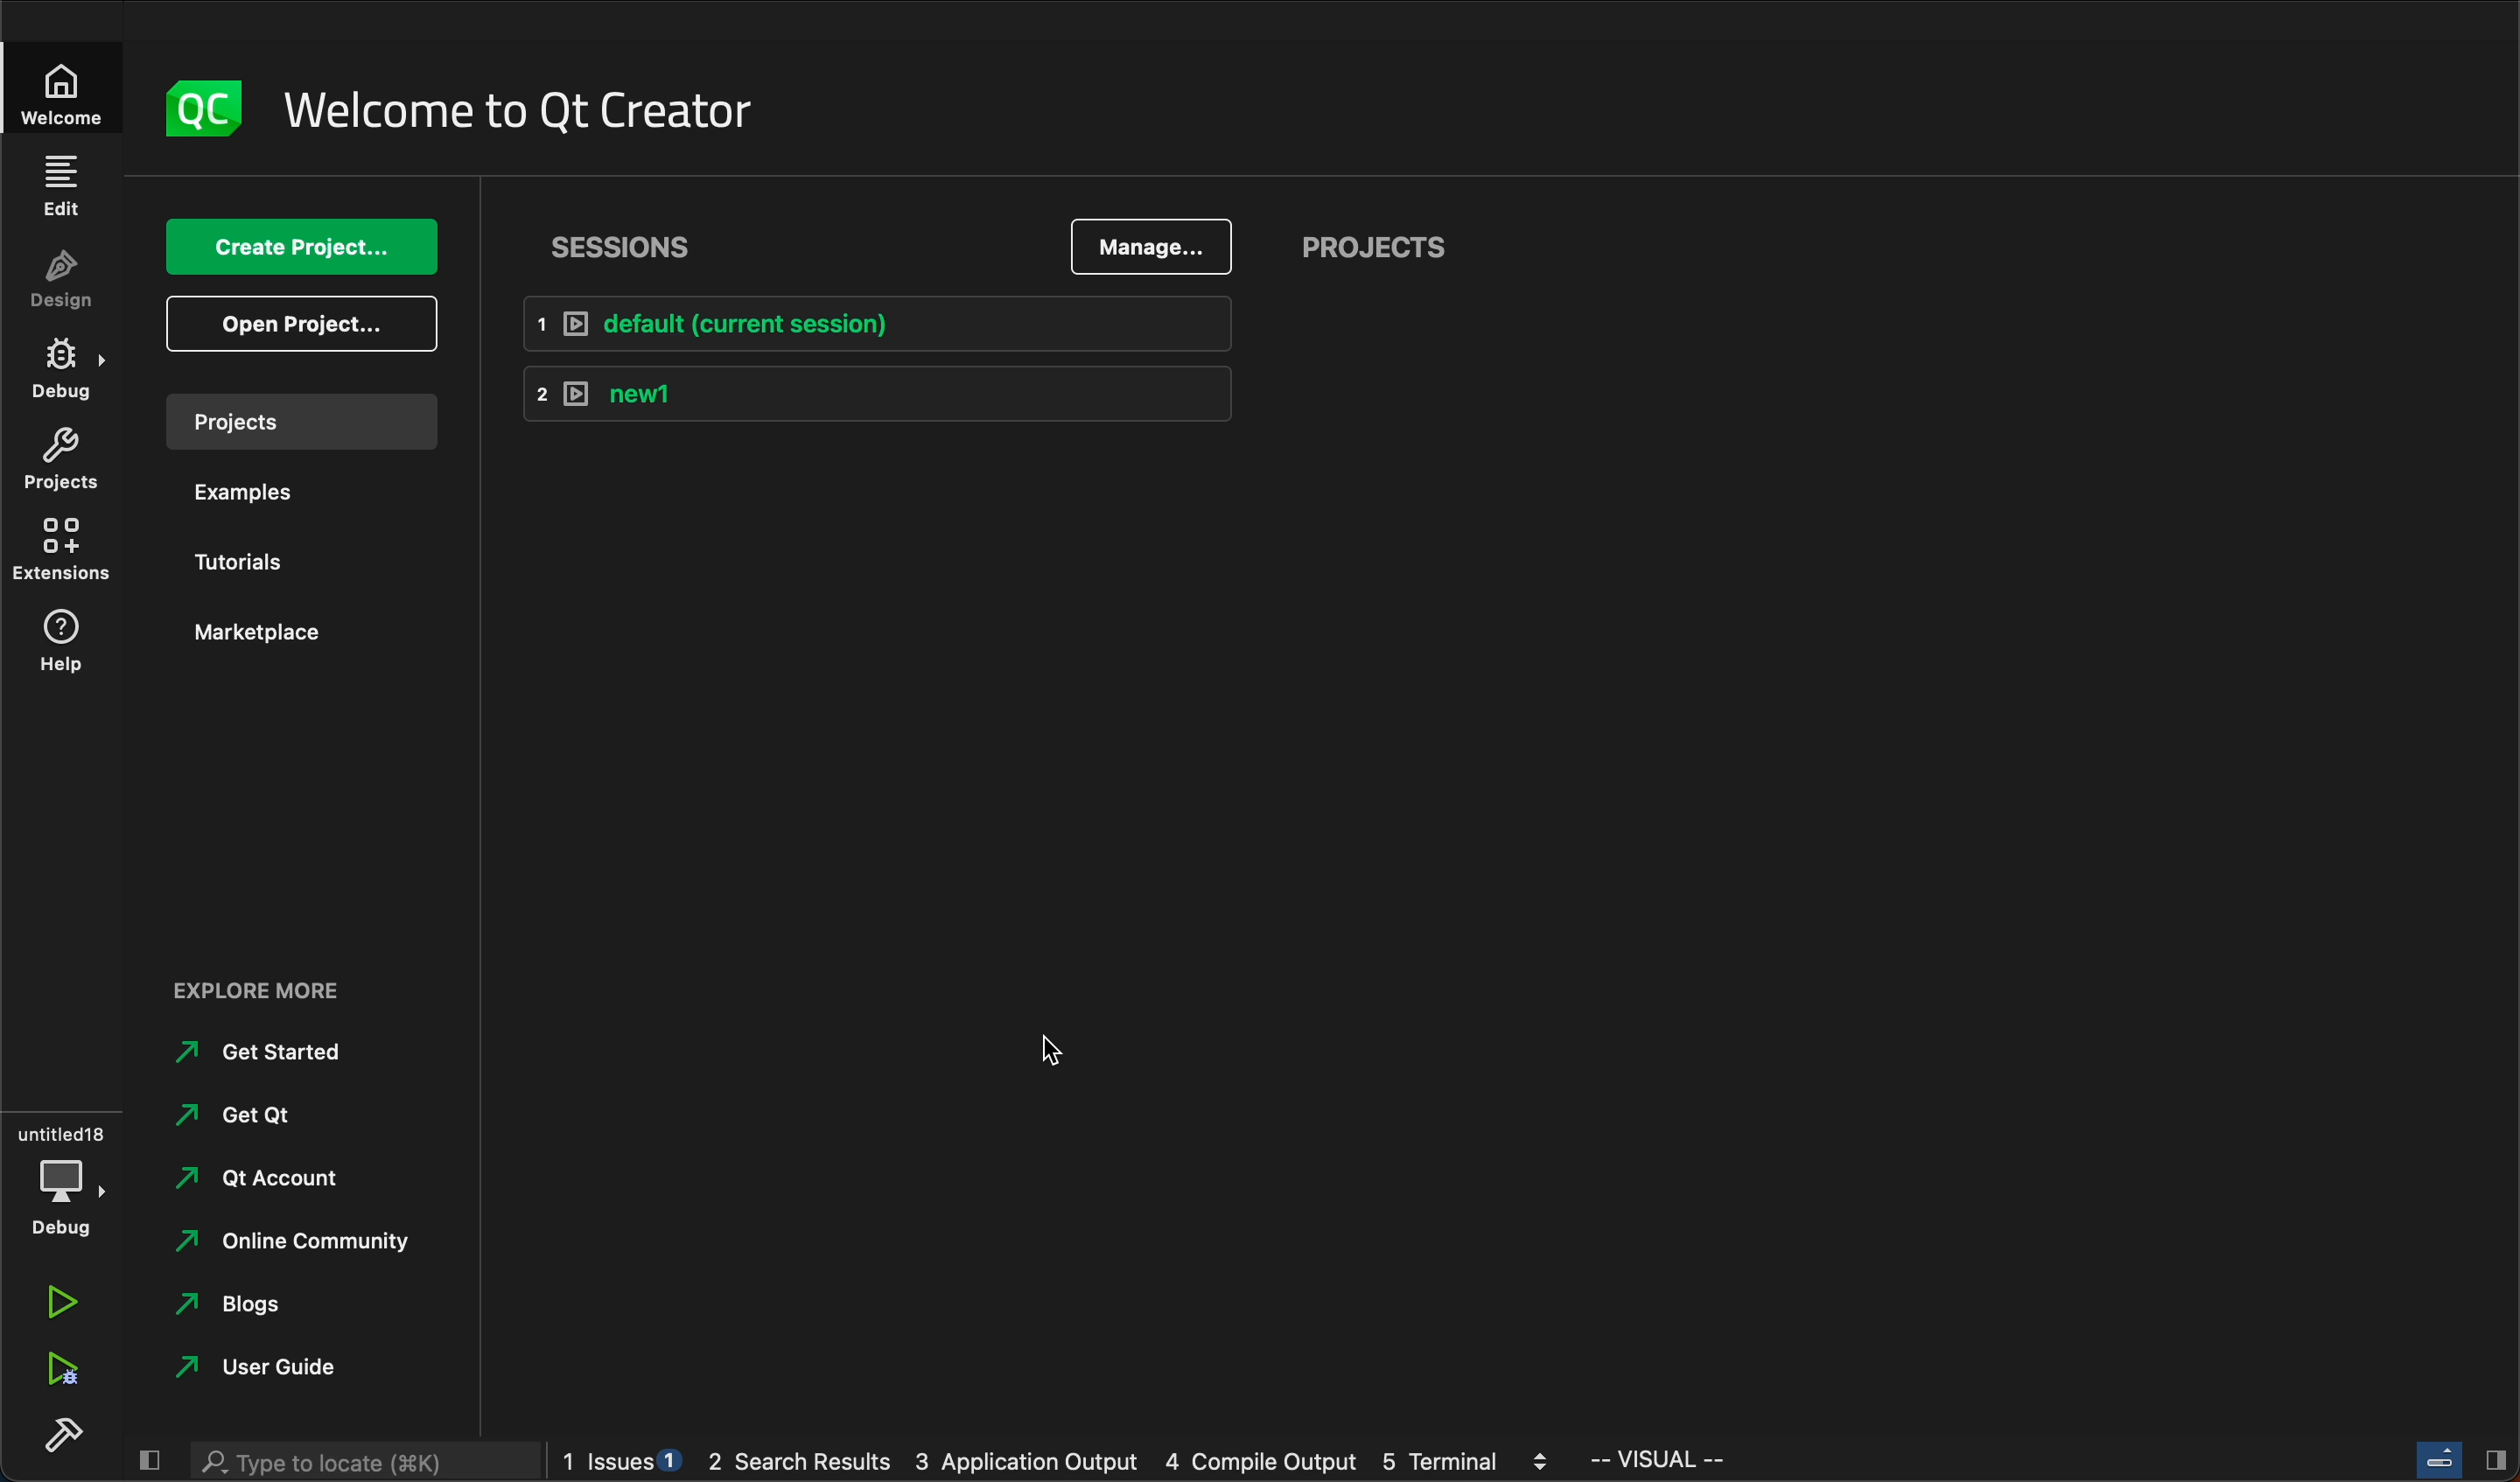 This screenshot has width=2520, height=1482. I want to click on marketplace, so click(257, 633).